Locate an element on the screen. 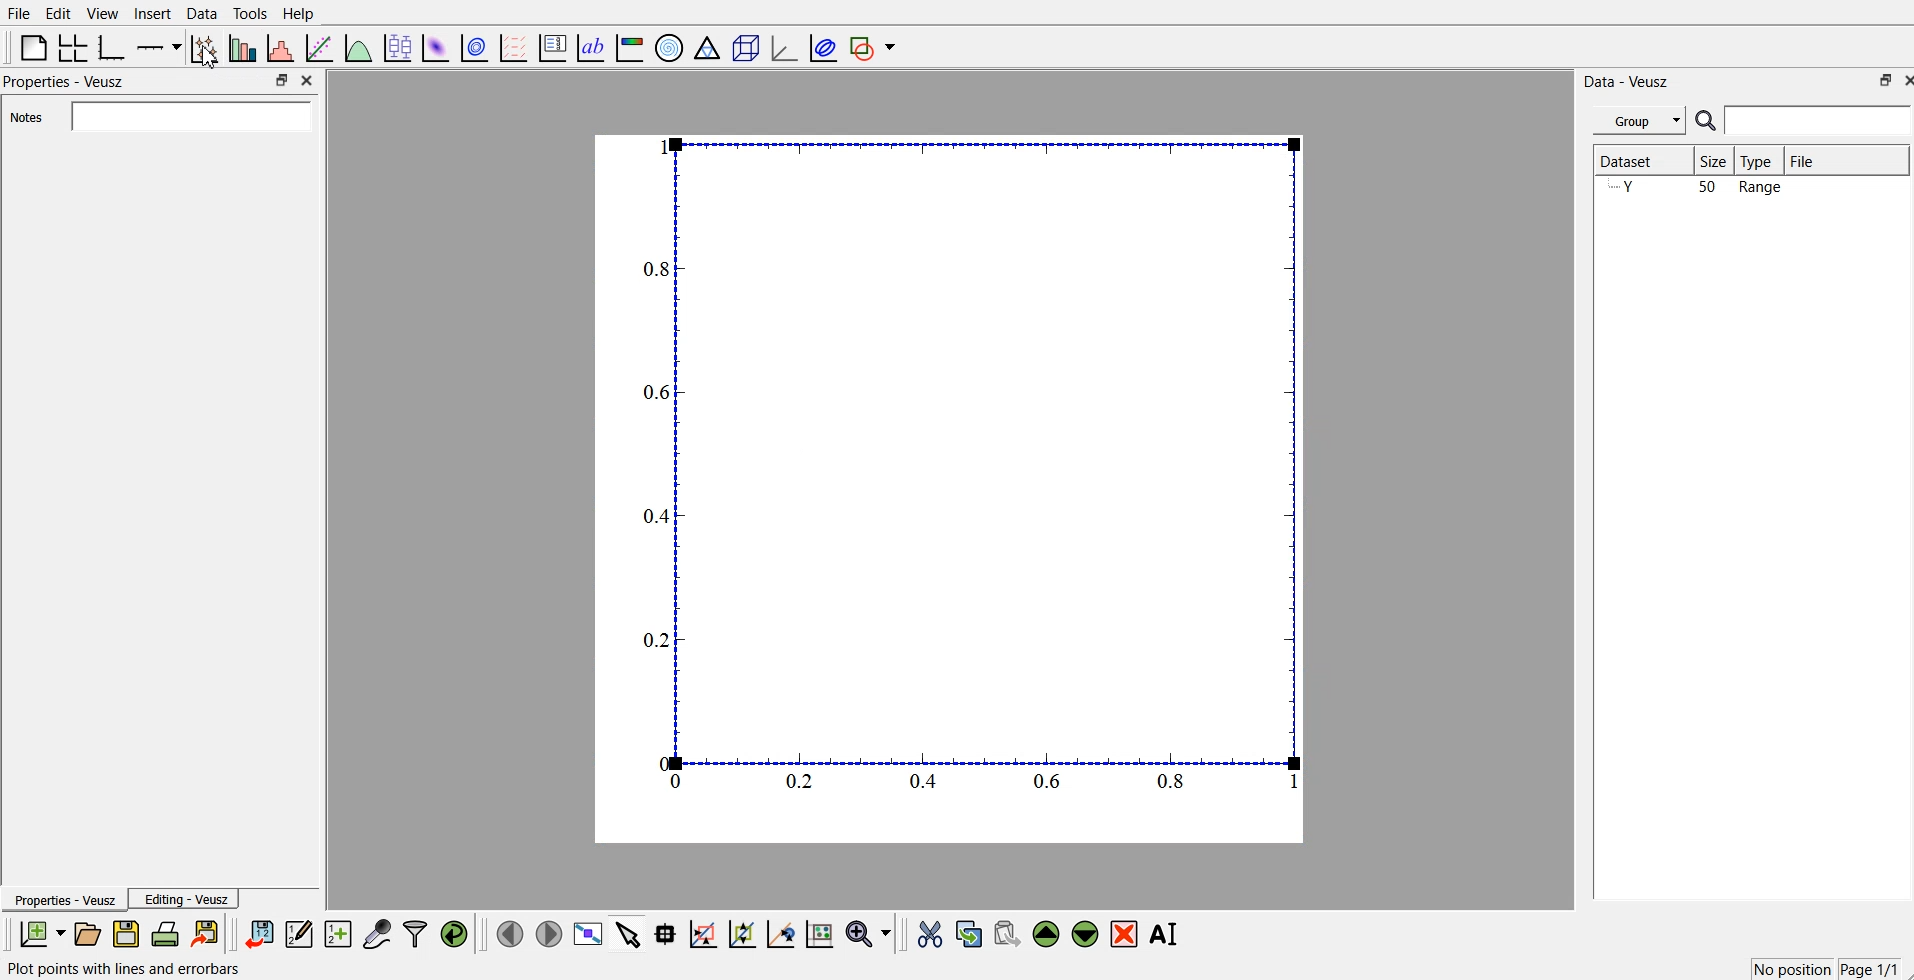  plot points with lines and error bars is located at coordinates (126, 969).